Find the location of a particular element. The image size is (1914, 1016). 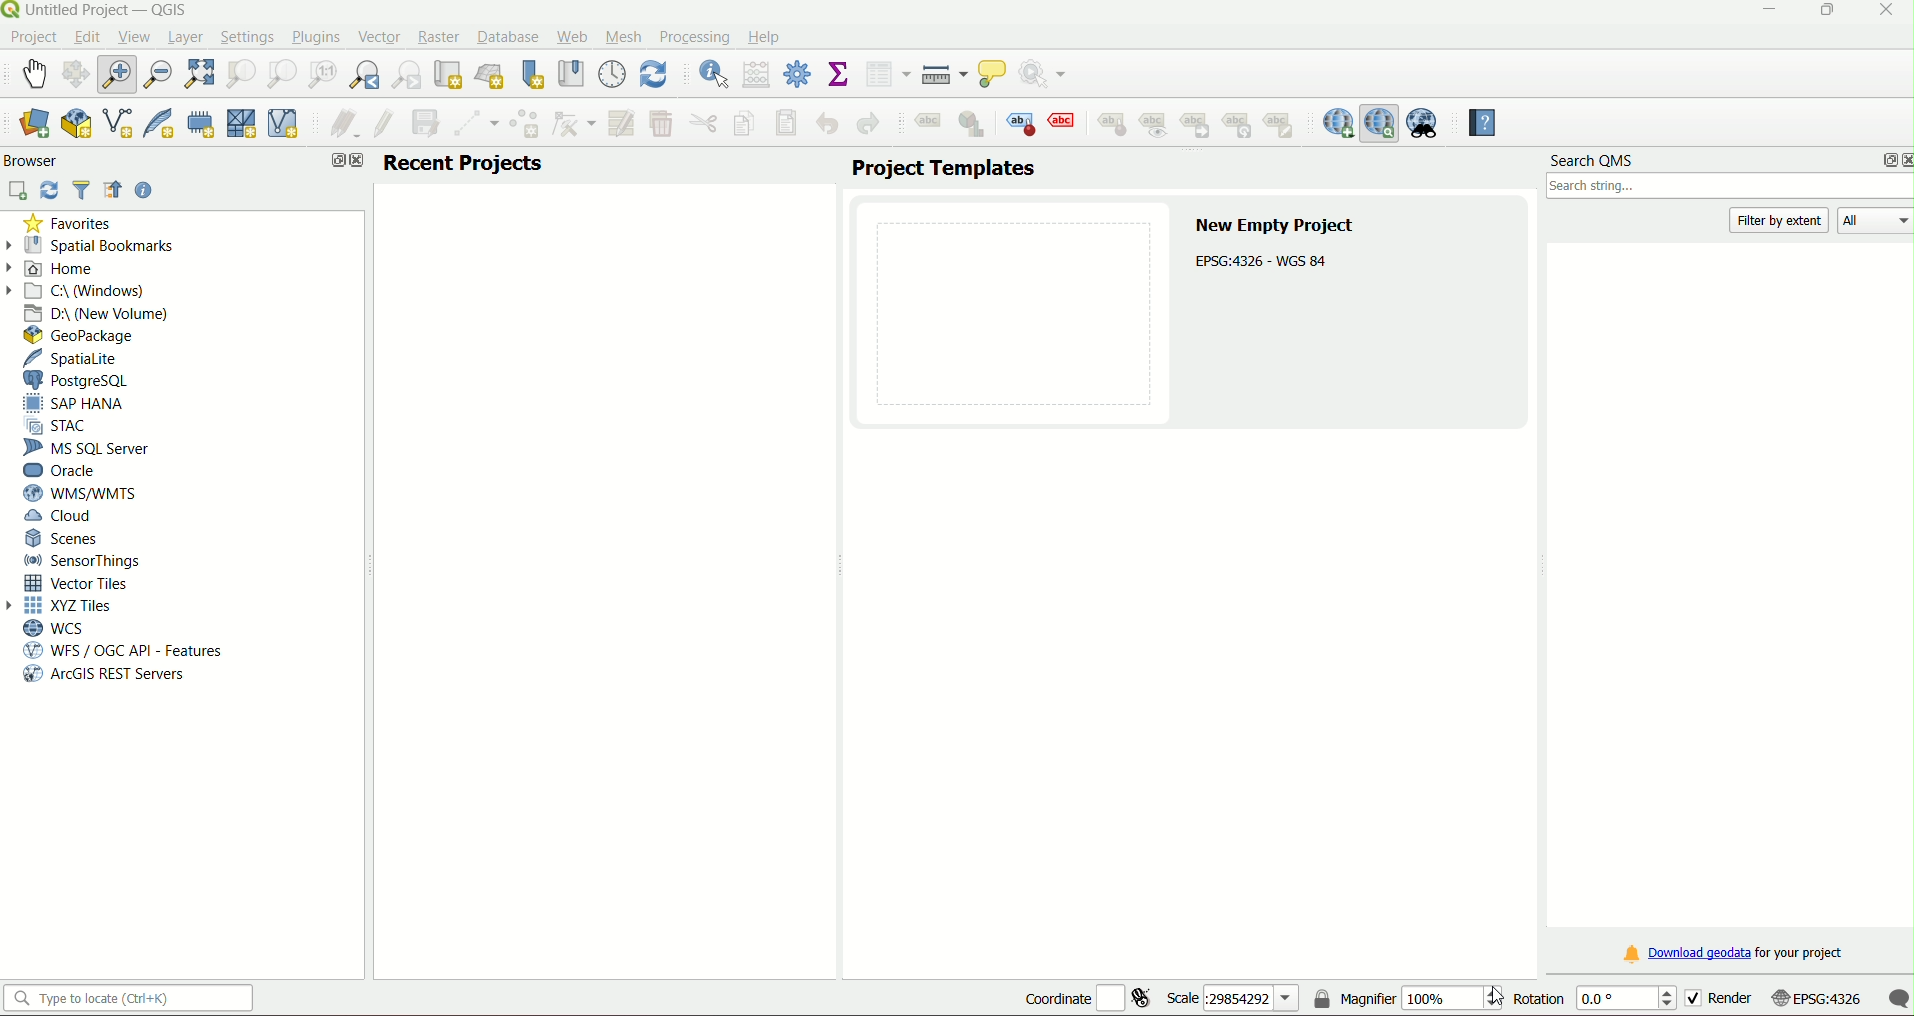

open field calculator is located at coordinates (757, 74).